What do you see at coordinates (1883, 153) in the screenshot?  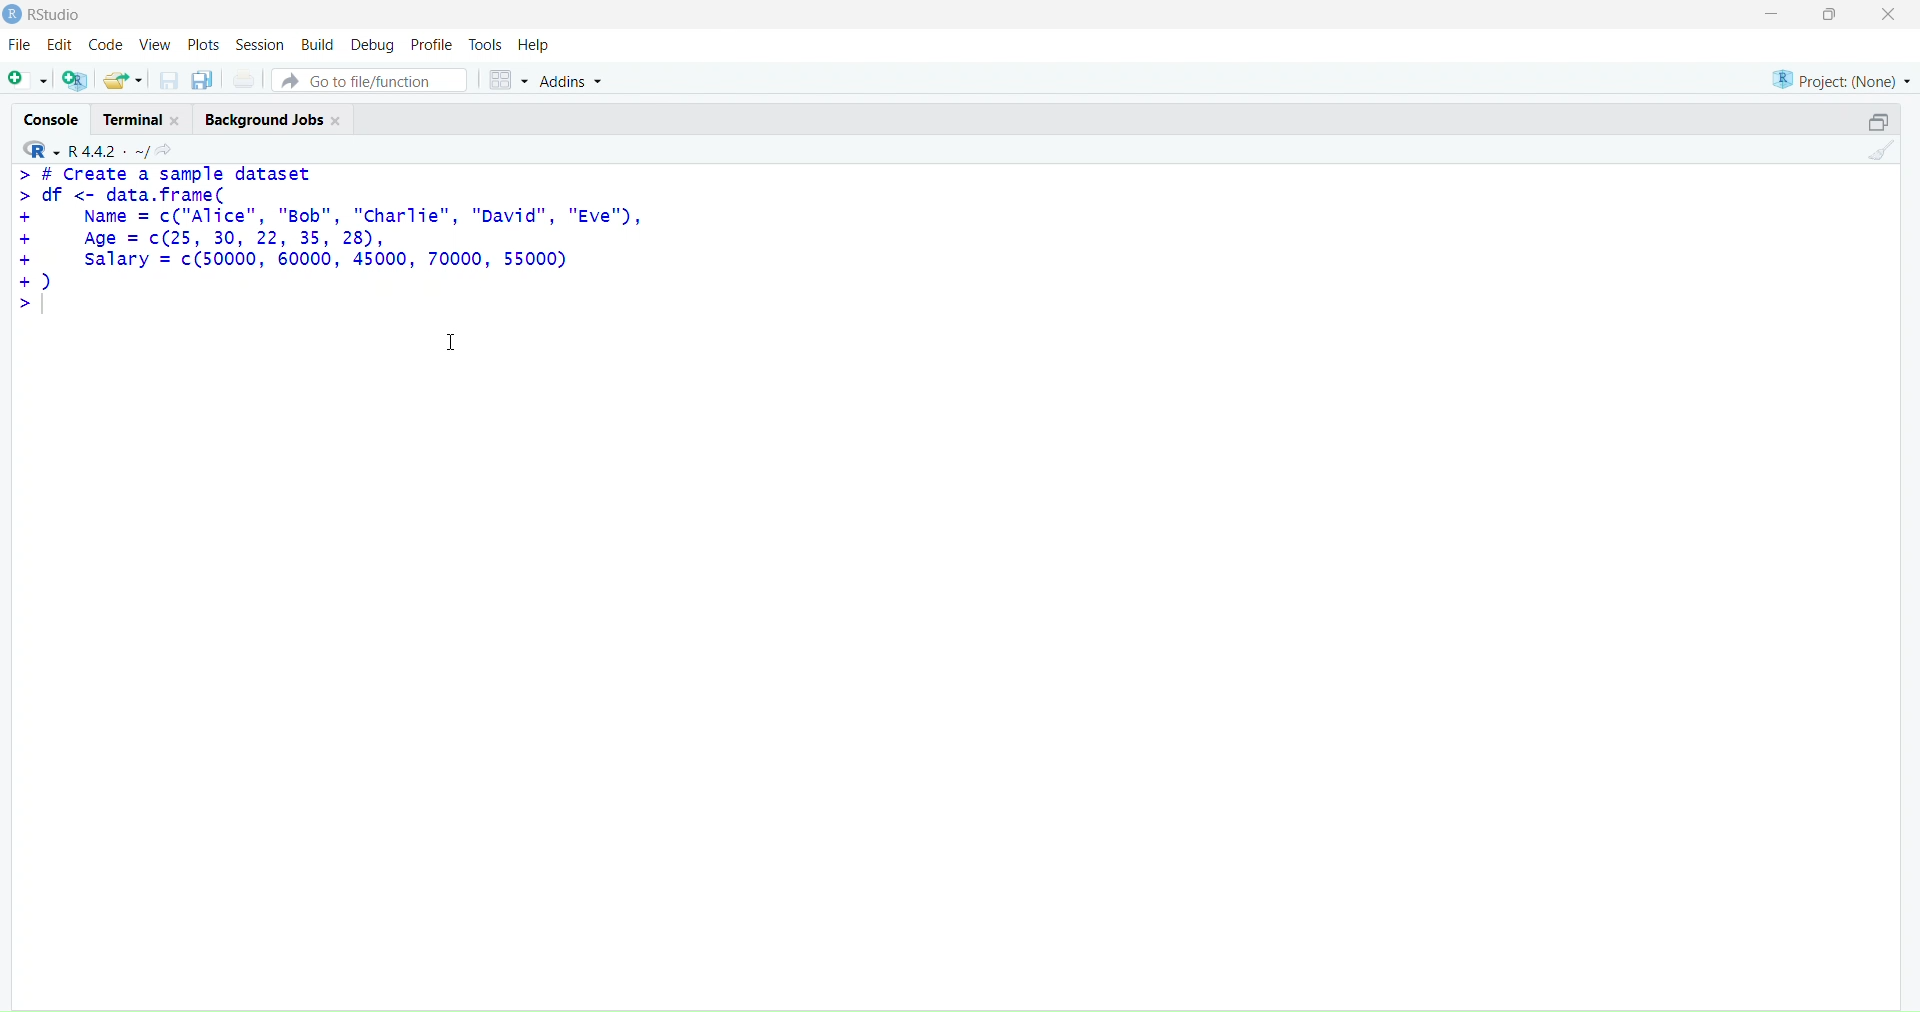 I see `clear console` at bounding box center [1883, 153].